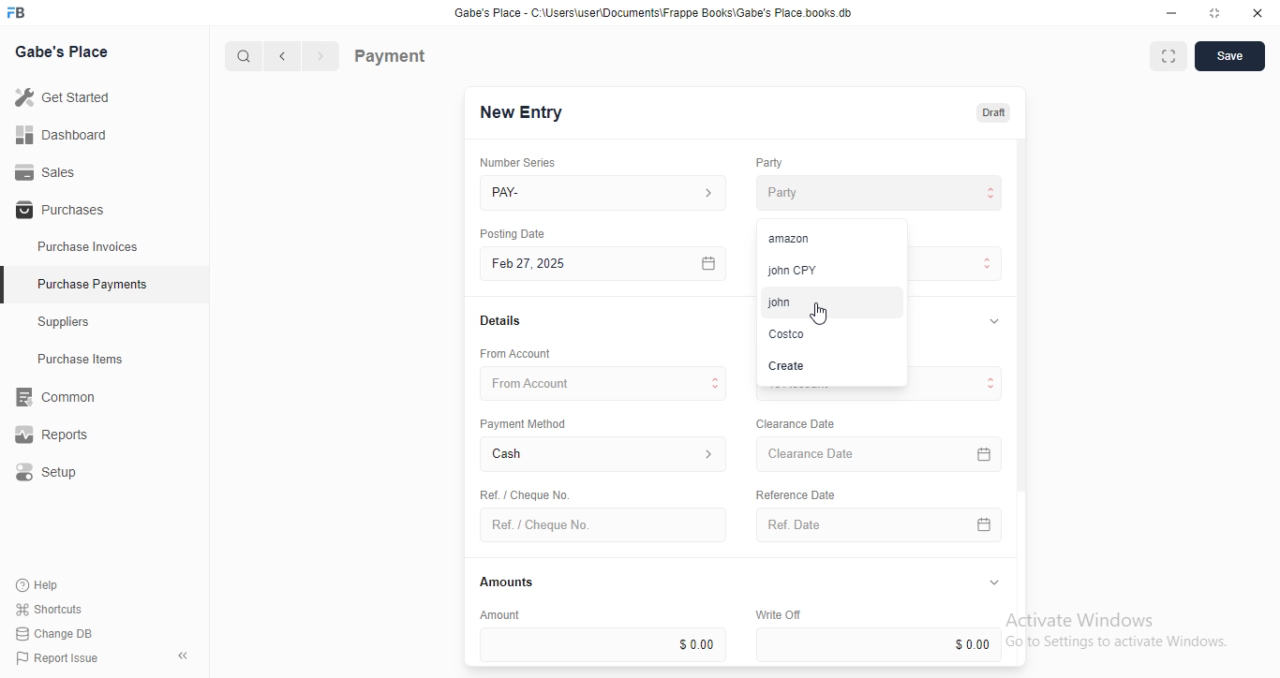 The image size is (1280, 678). I want to click on navigate backward, so click(286, 58).